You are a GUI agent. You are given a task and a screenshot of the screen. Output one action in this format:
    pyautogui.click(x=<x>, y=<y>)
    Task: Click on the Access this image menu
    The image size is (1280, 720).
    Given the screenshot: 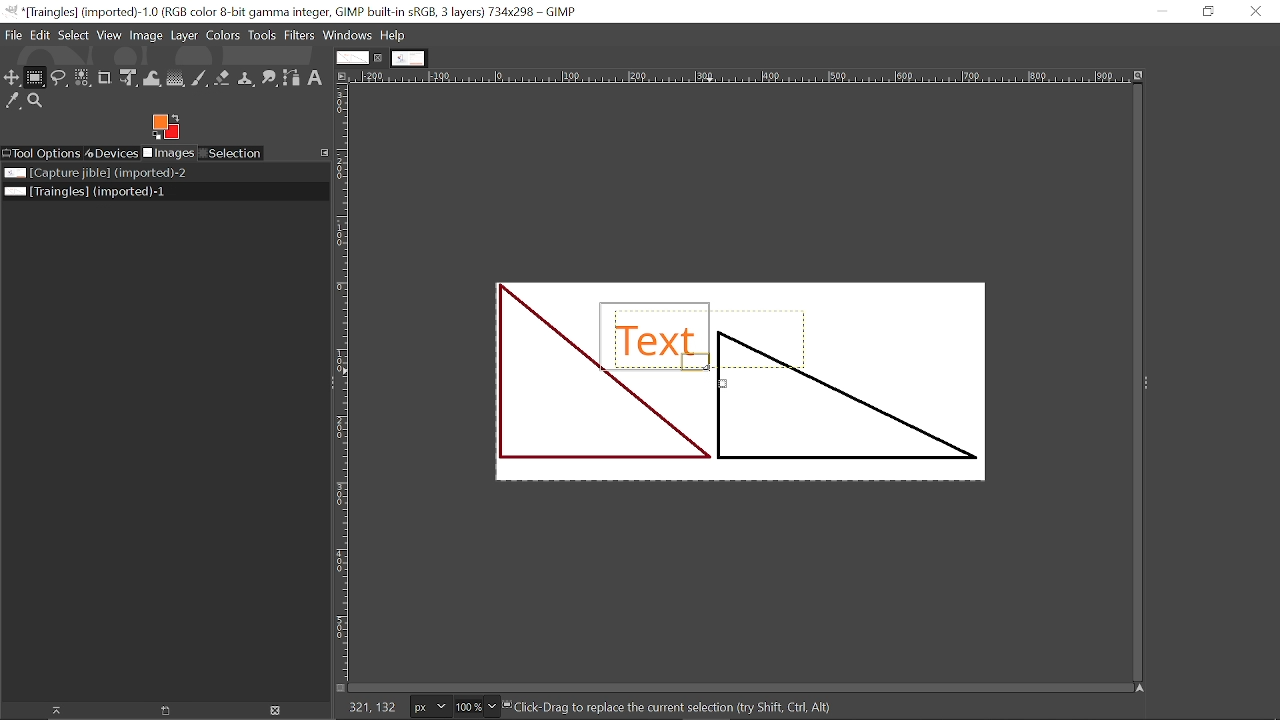 What is the action you would take?
    pyautogui.click(x=344, y=77)
    